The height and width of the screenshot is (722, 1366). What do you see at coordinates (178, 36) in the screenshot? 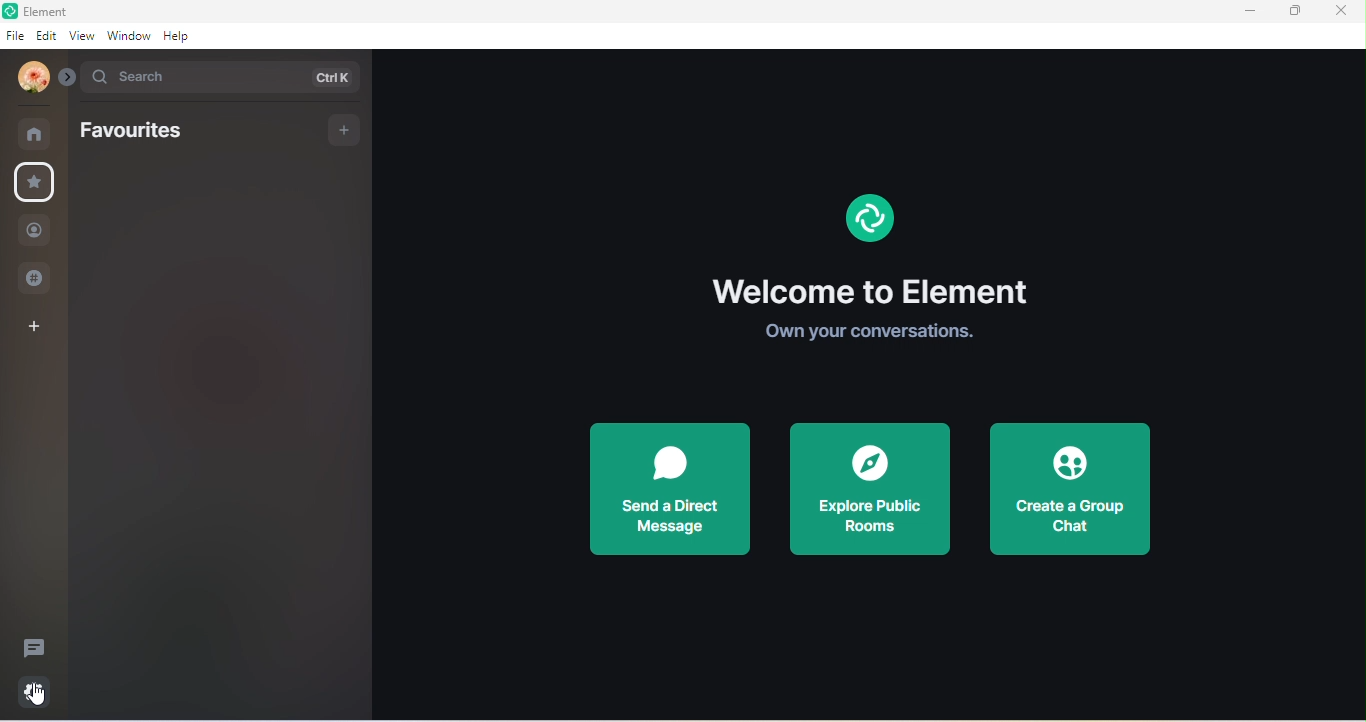
I see `help` at bounding box center [178, 36].